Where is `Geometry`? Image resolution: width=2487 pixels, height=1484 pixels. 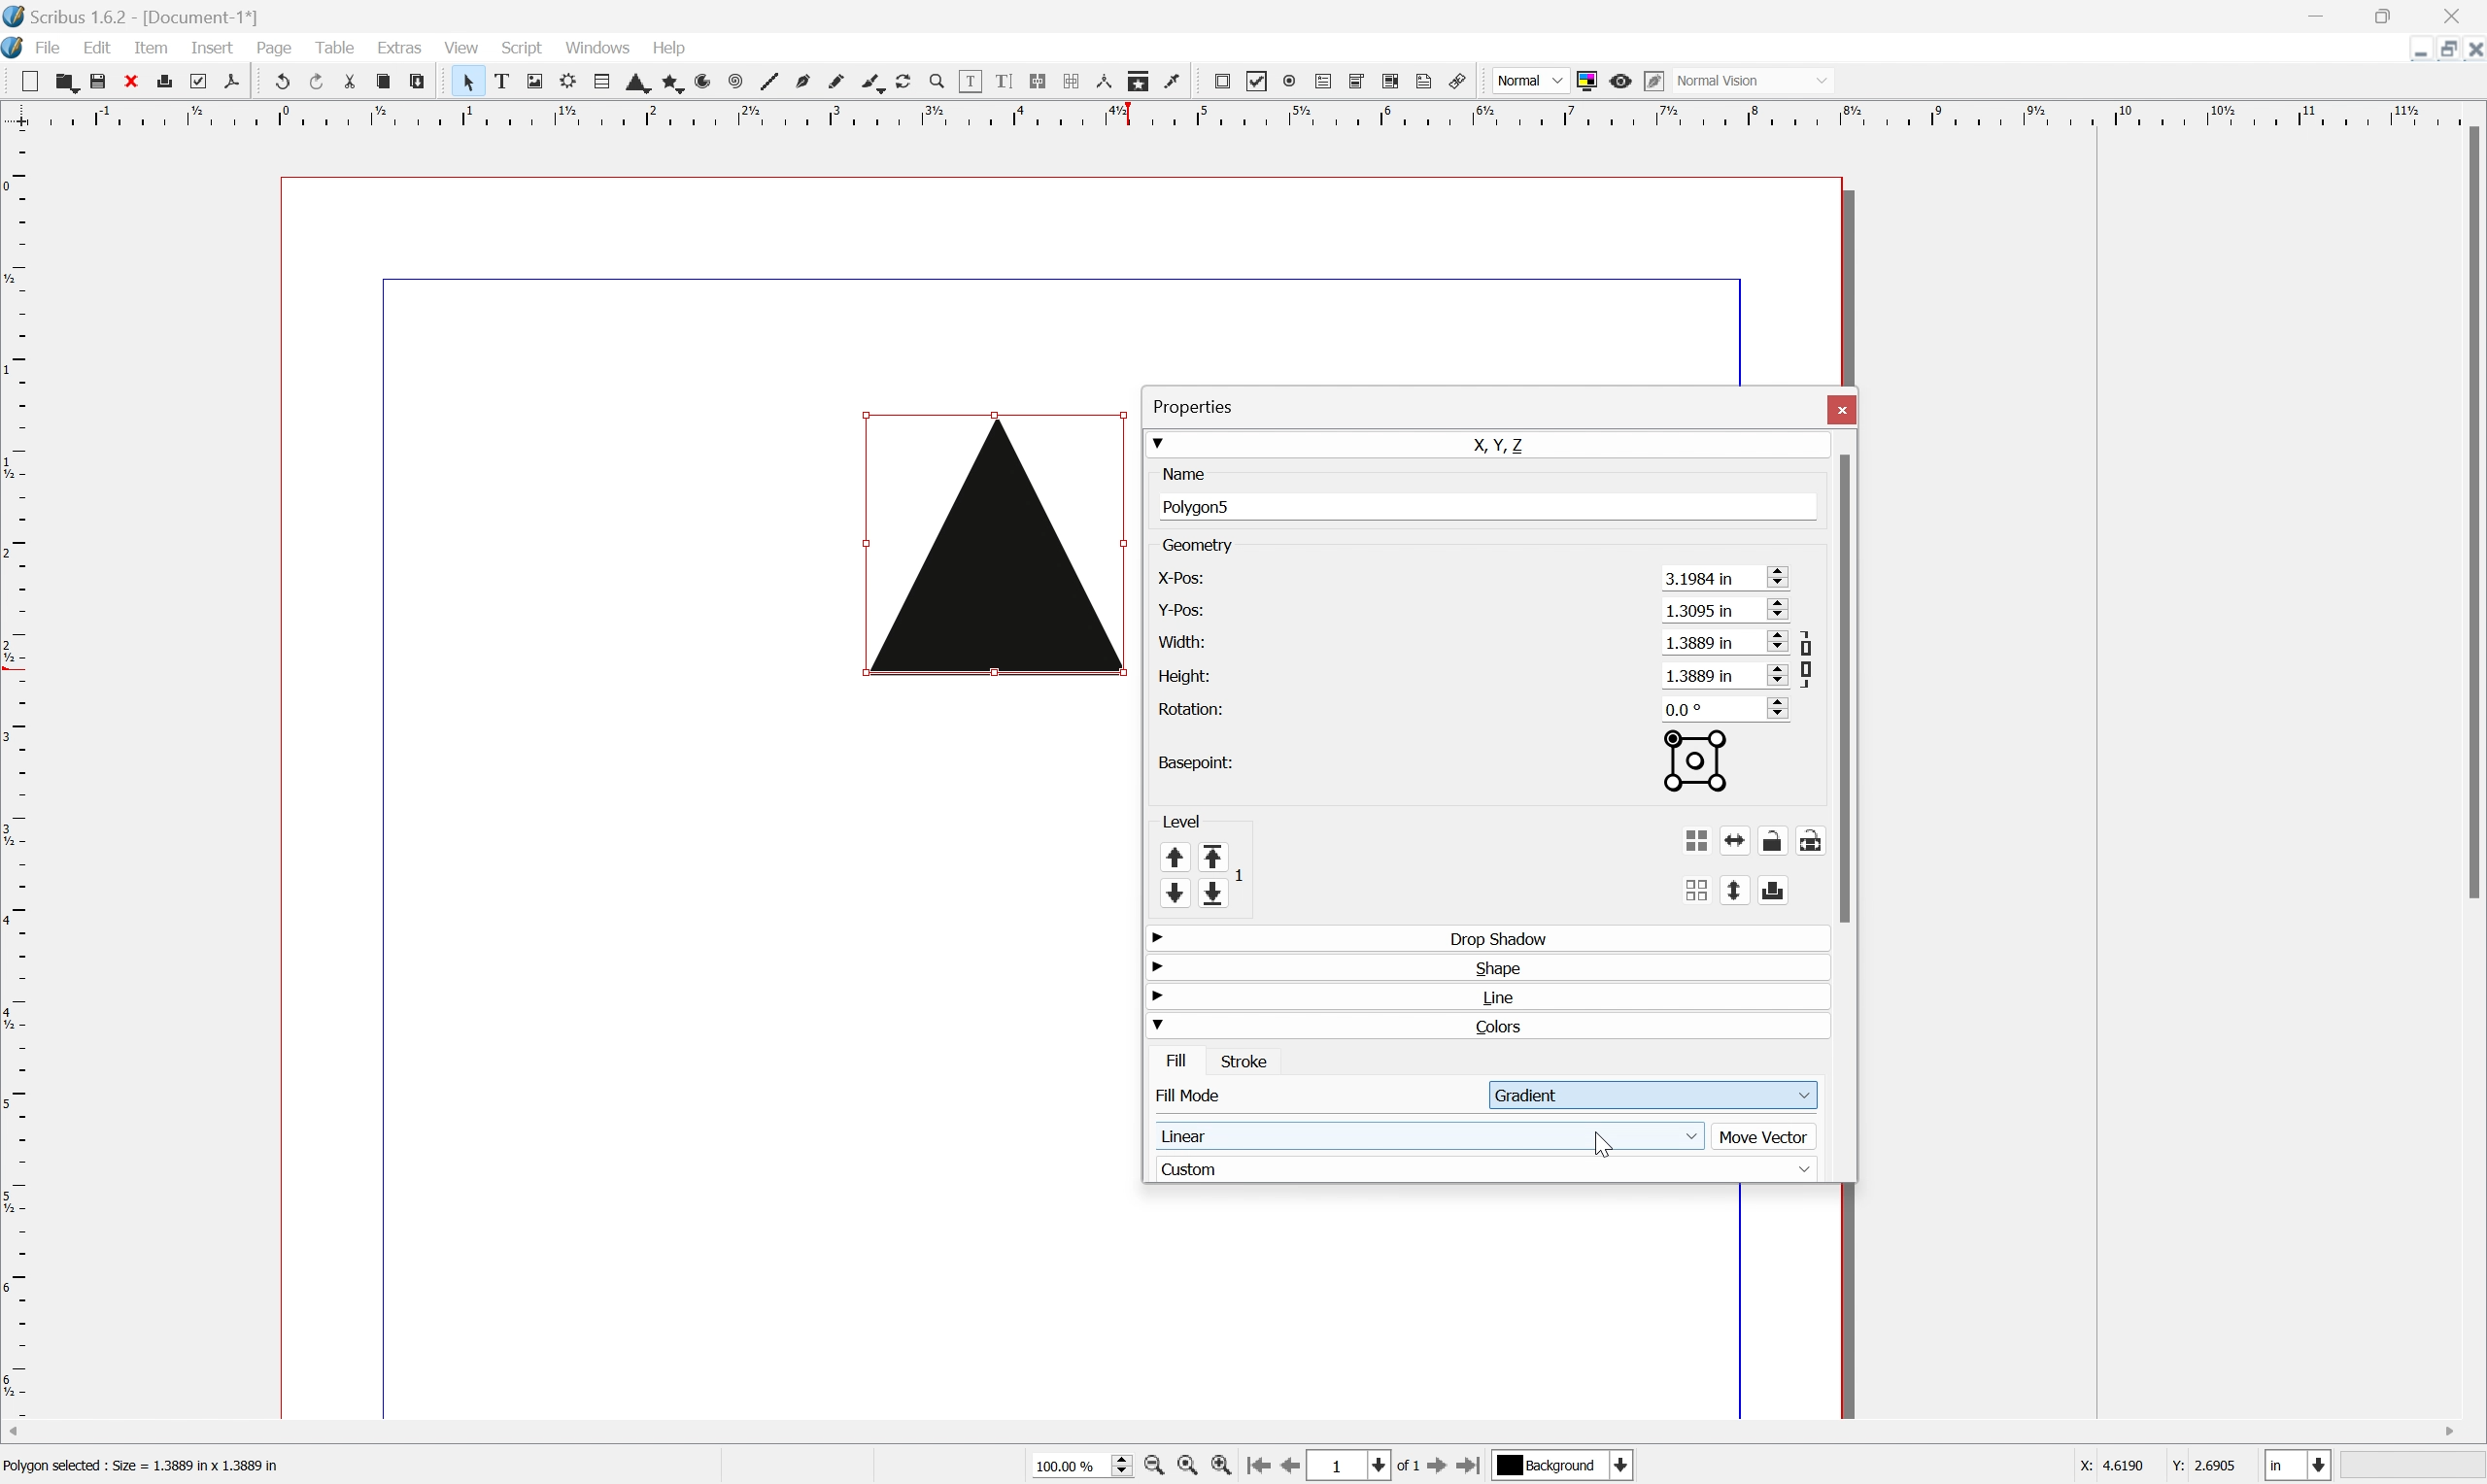
Geometry is located at coordinates (1200, 545).